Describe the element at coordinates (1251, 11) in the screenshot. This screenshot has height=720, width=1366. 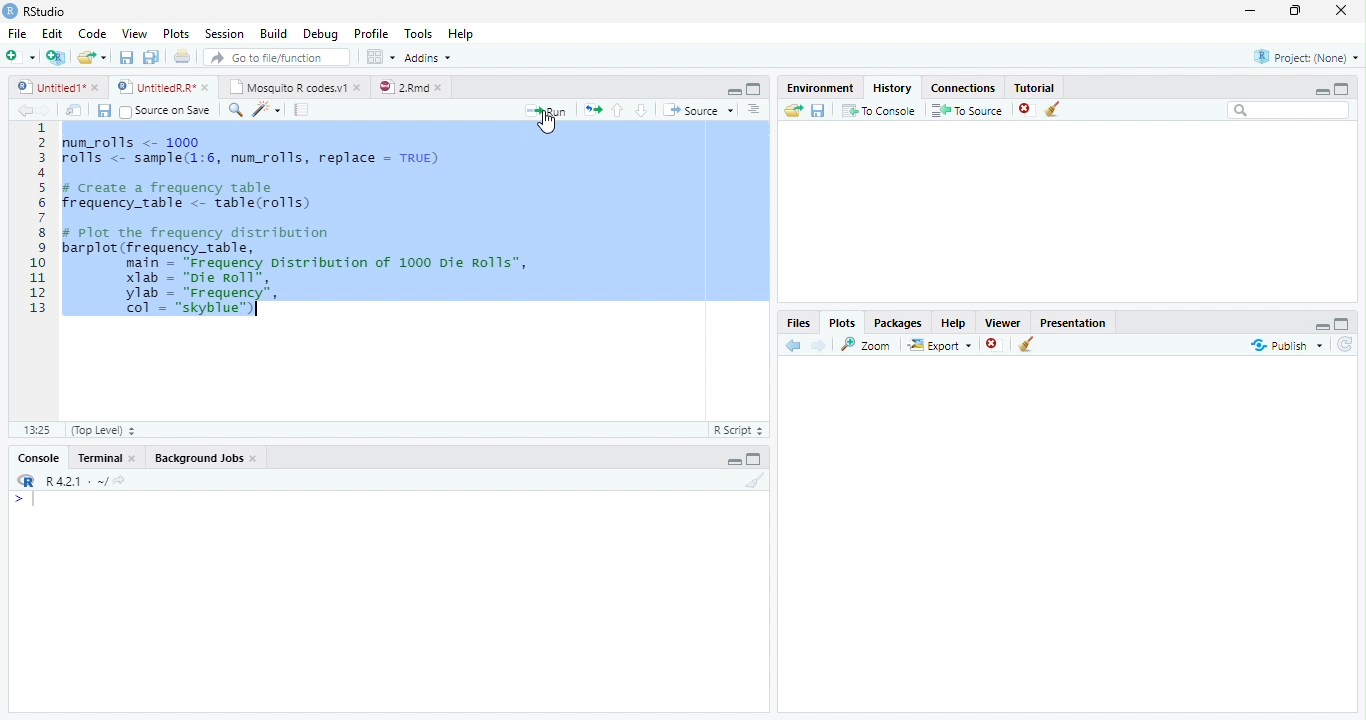
I see `Minimize` at that location.